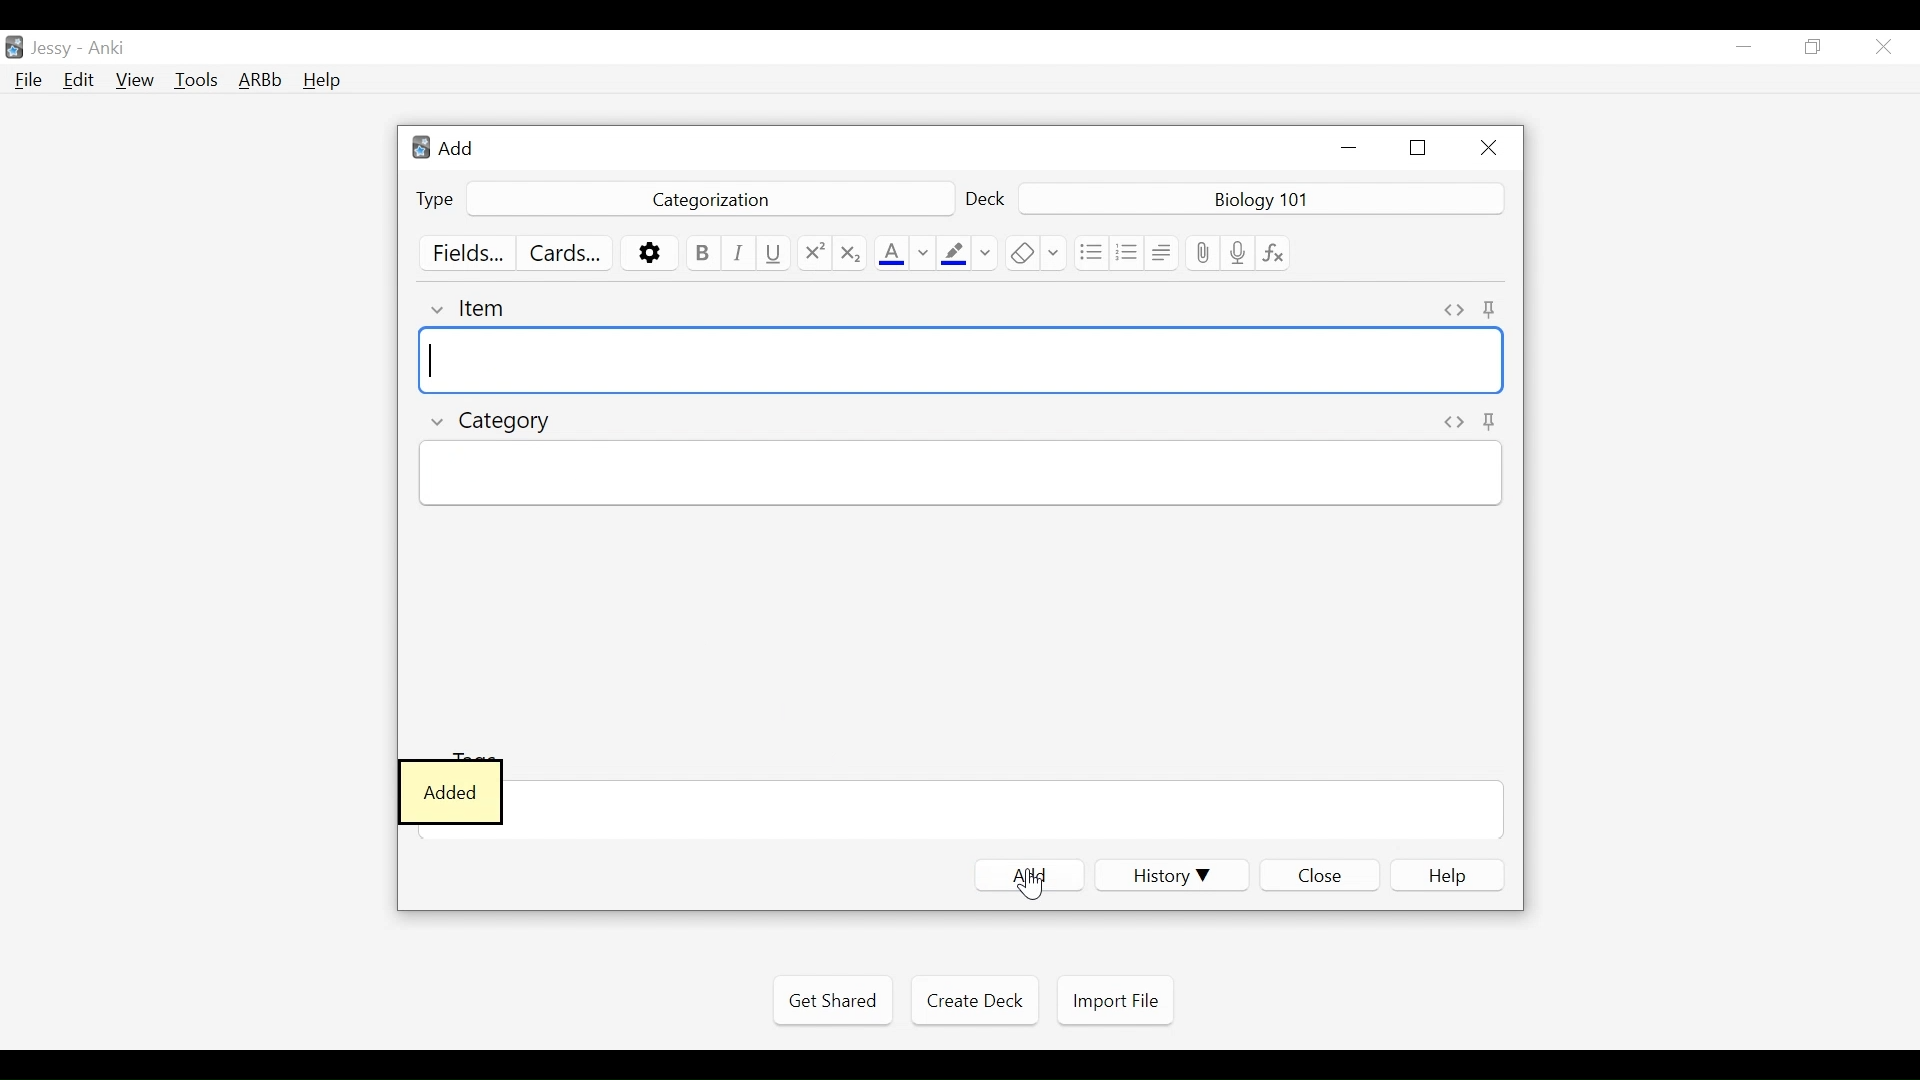 Image resolution: width=1920 pixels, height=1080 pixels. What do you see at coordinates (1455, 310) in the screenshot?
I see `Toggle HTML Editor` at bounding box center [1455, 310].